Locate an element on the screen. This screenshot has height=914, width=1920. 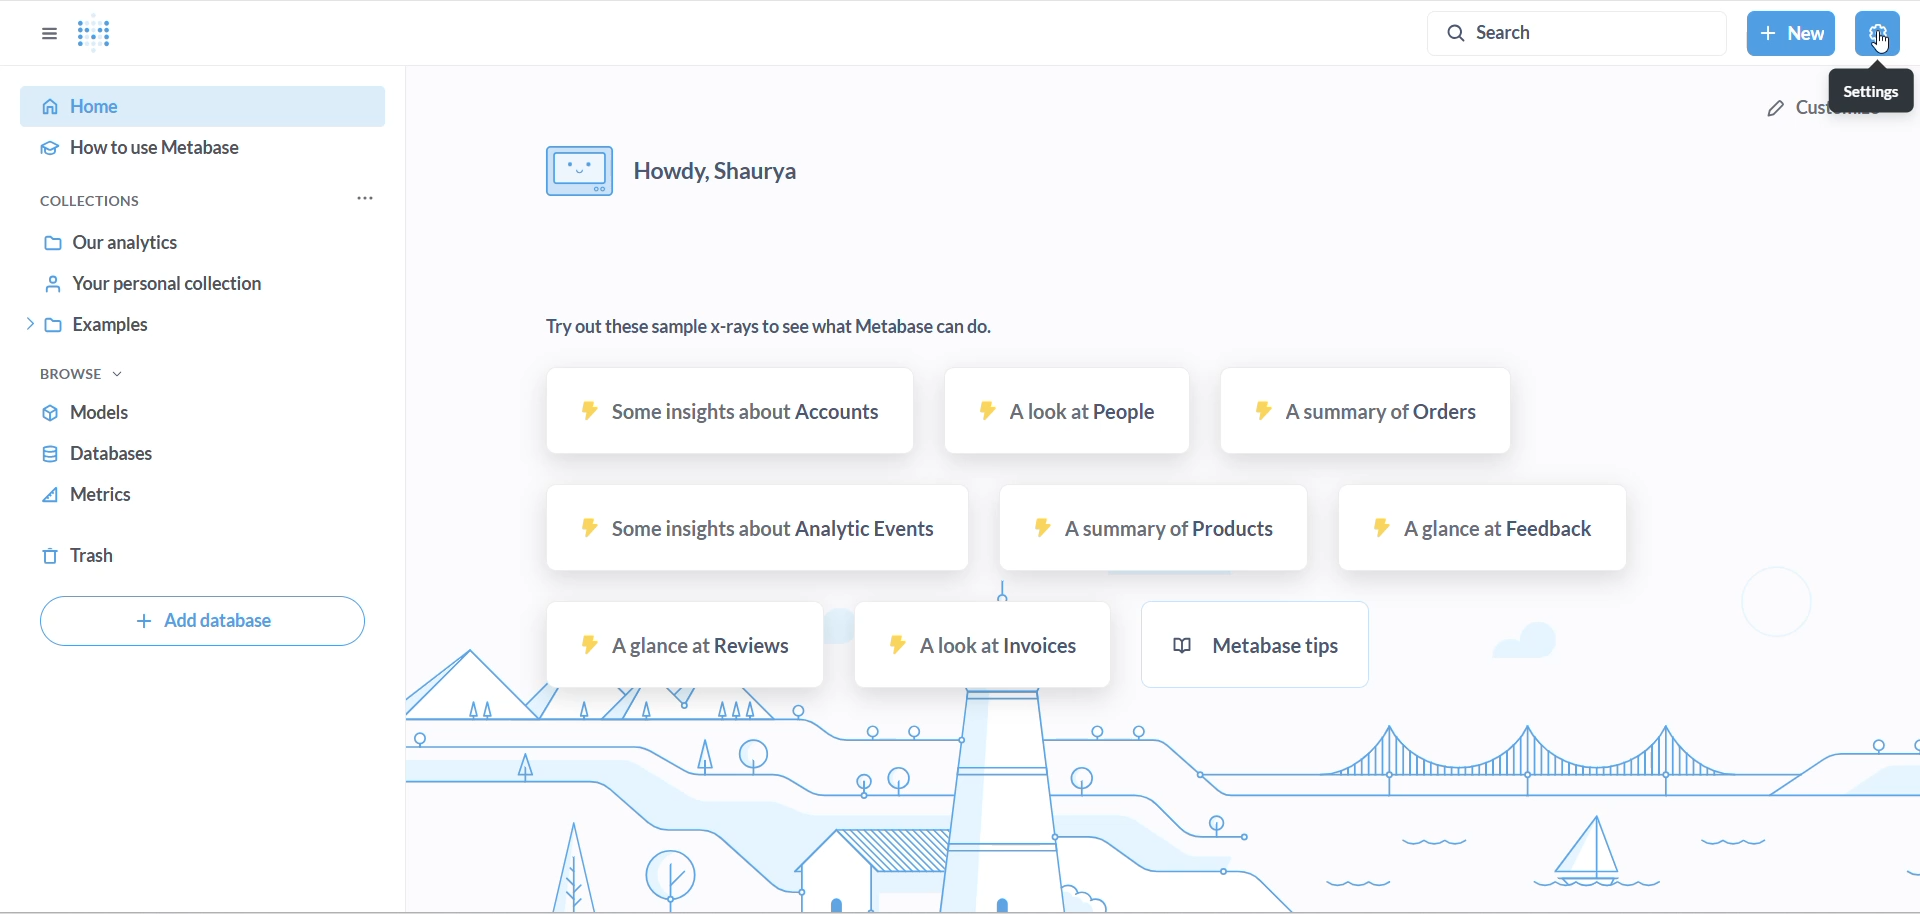
COLLECTIONS is located at coordinates (118, 204).